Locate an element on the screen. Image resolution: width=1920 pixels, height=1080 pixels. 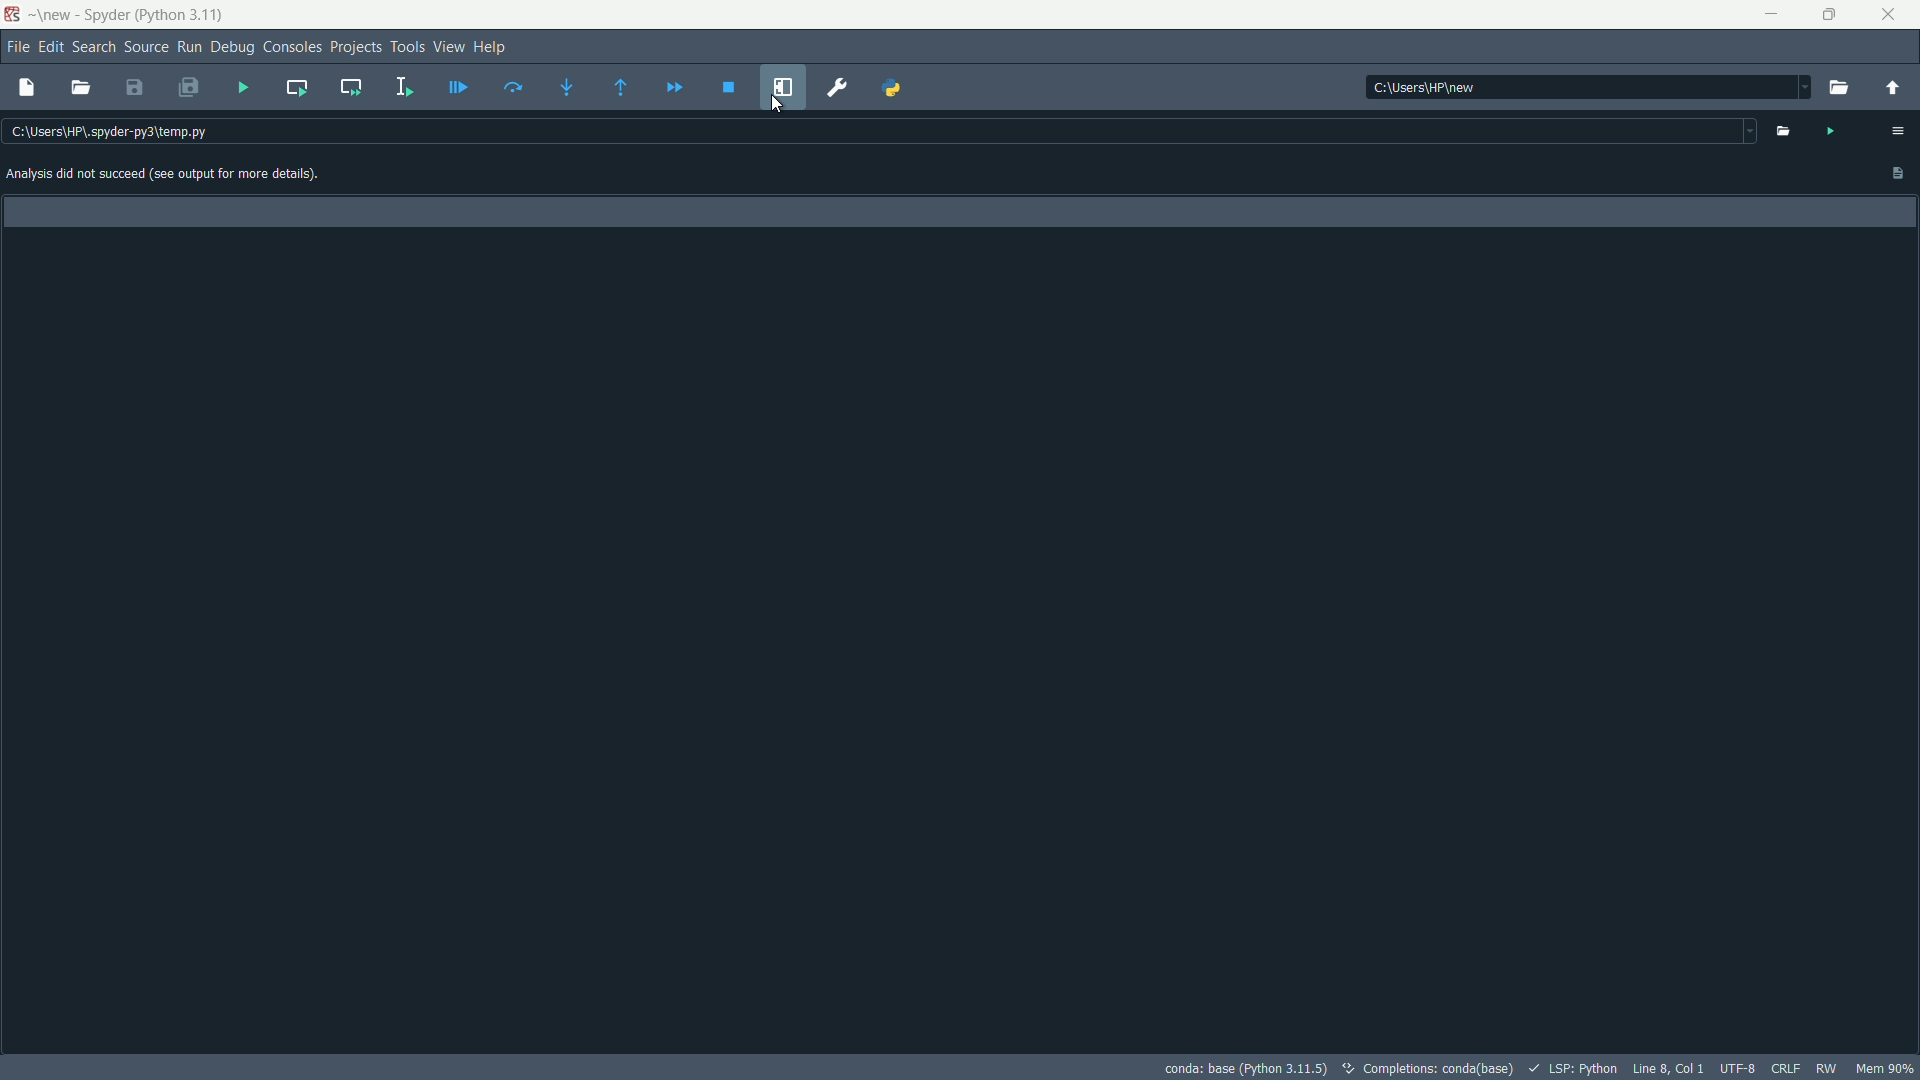
run current cell is located at coordinates (296, 86).